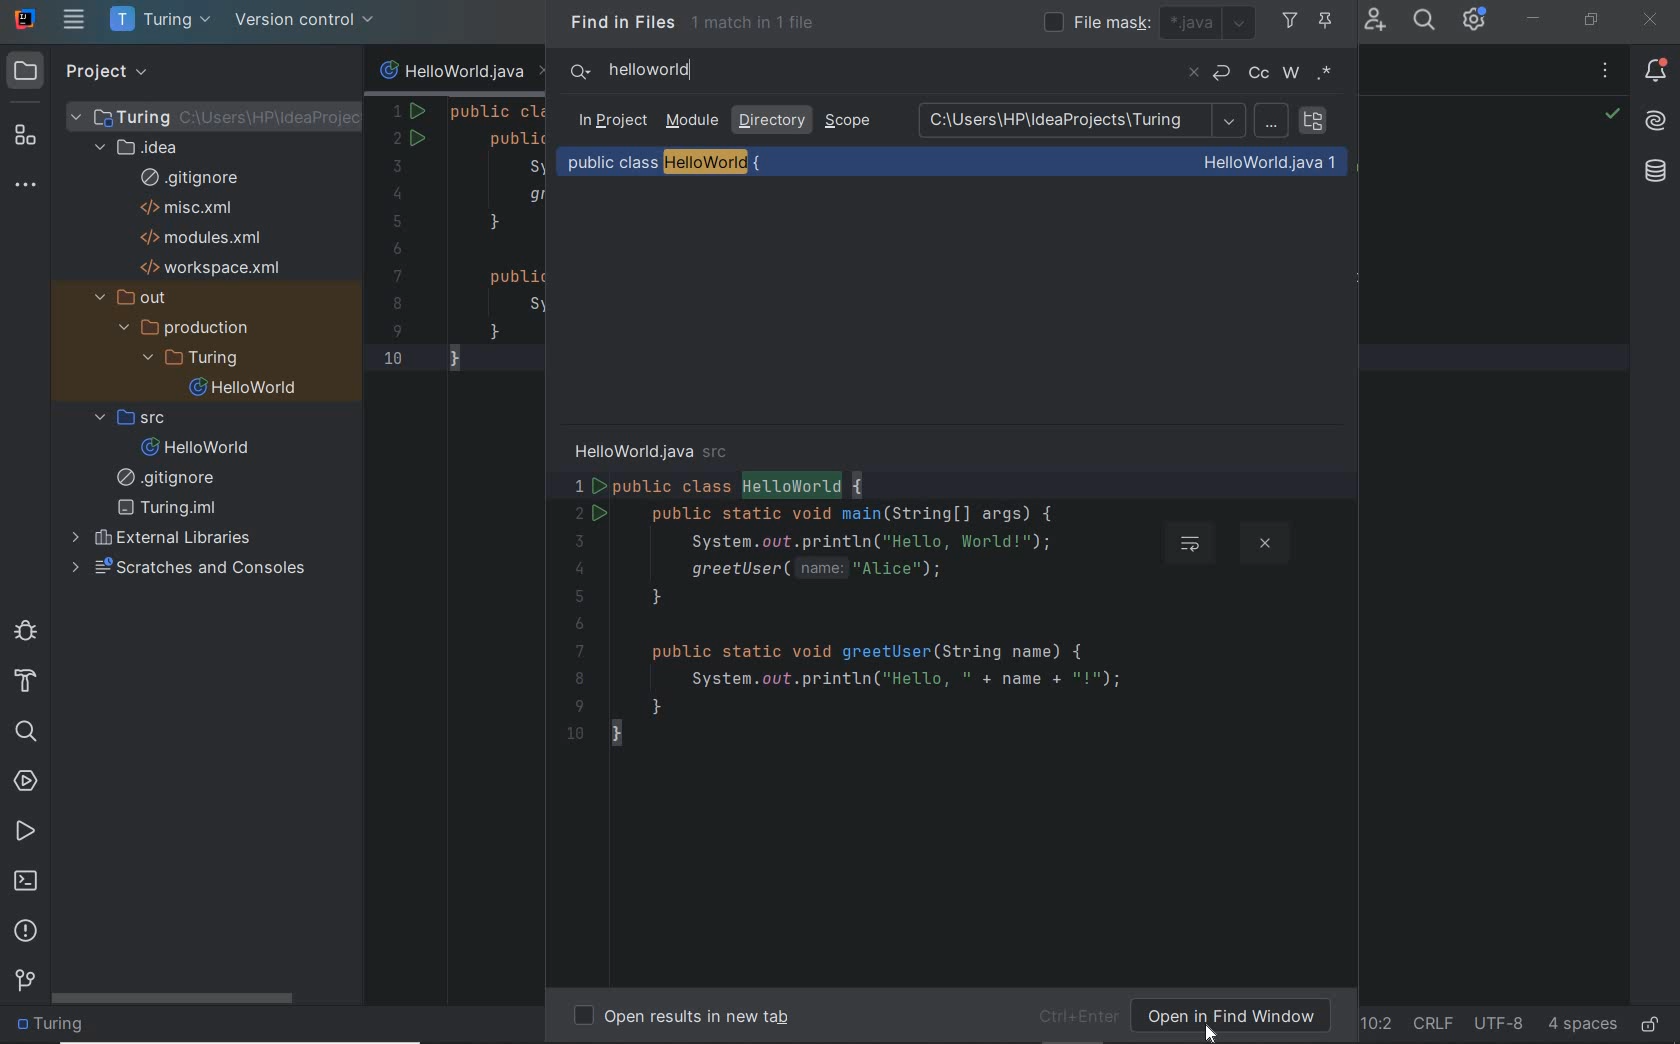 This screenshot has height=1044, width=1680. Describe the element at coordinates (174, 509) in the screenshot. I see `filename.Iml` at that location.